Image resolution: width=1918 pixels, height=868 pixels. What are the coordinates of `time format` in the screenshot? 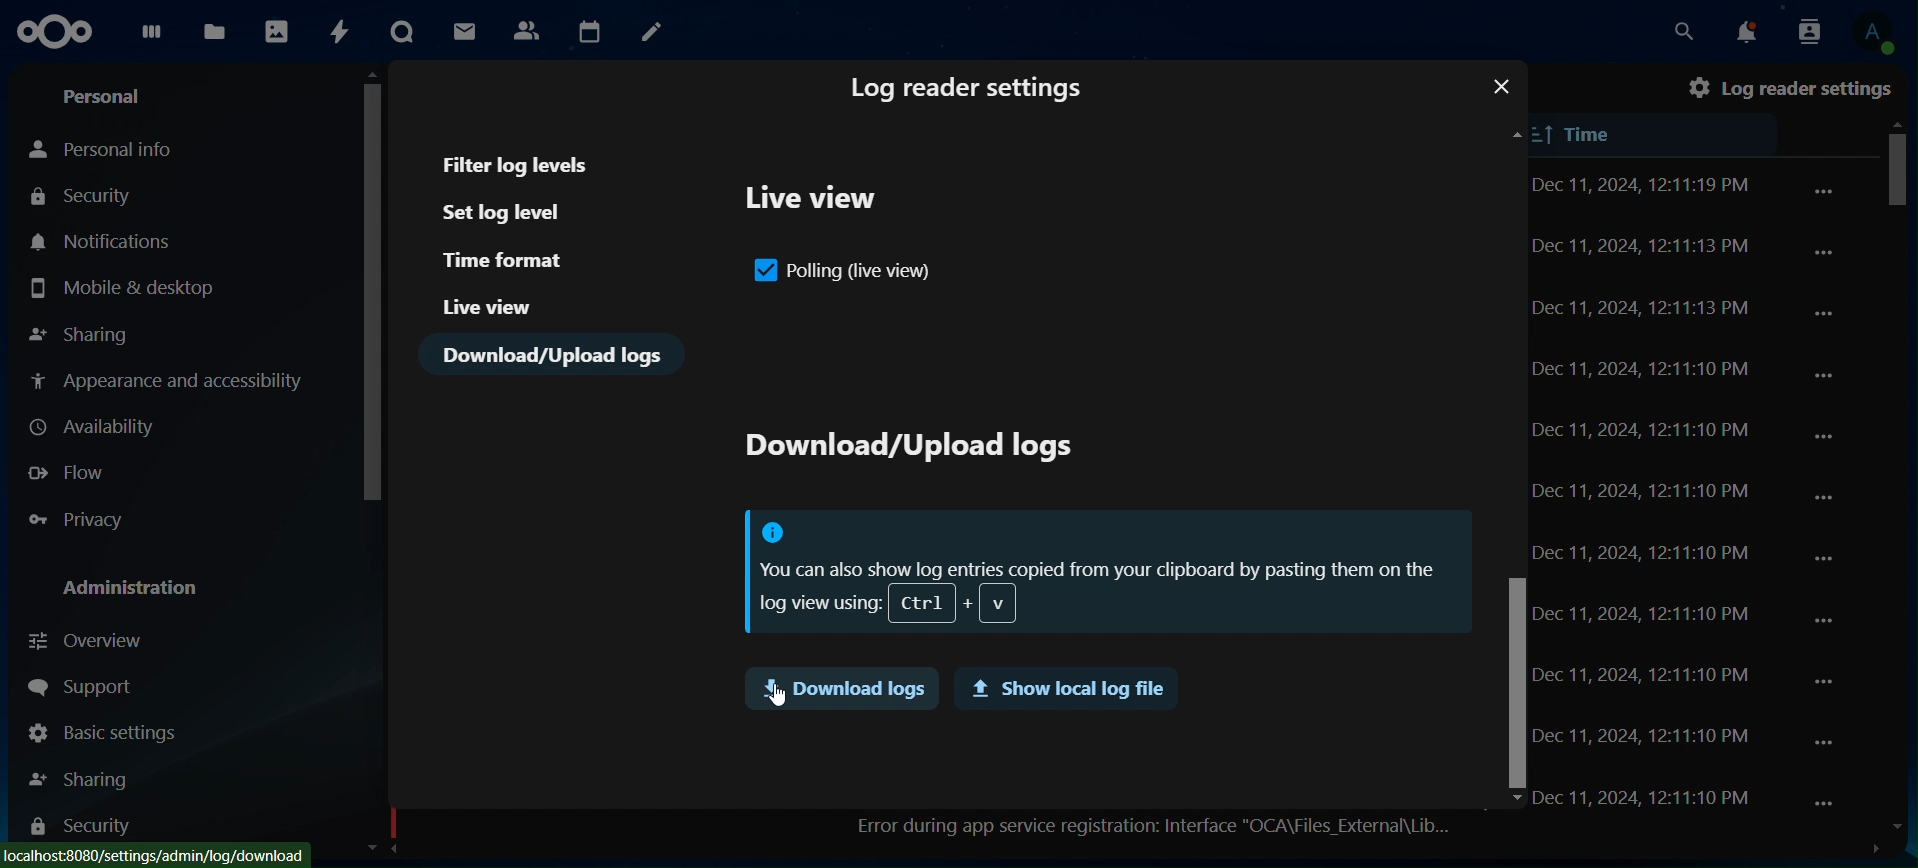 It's located at (507, 260).